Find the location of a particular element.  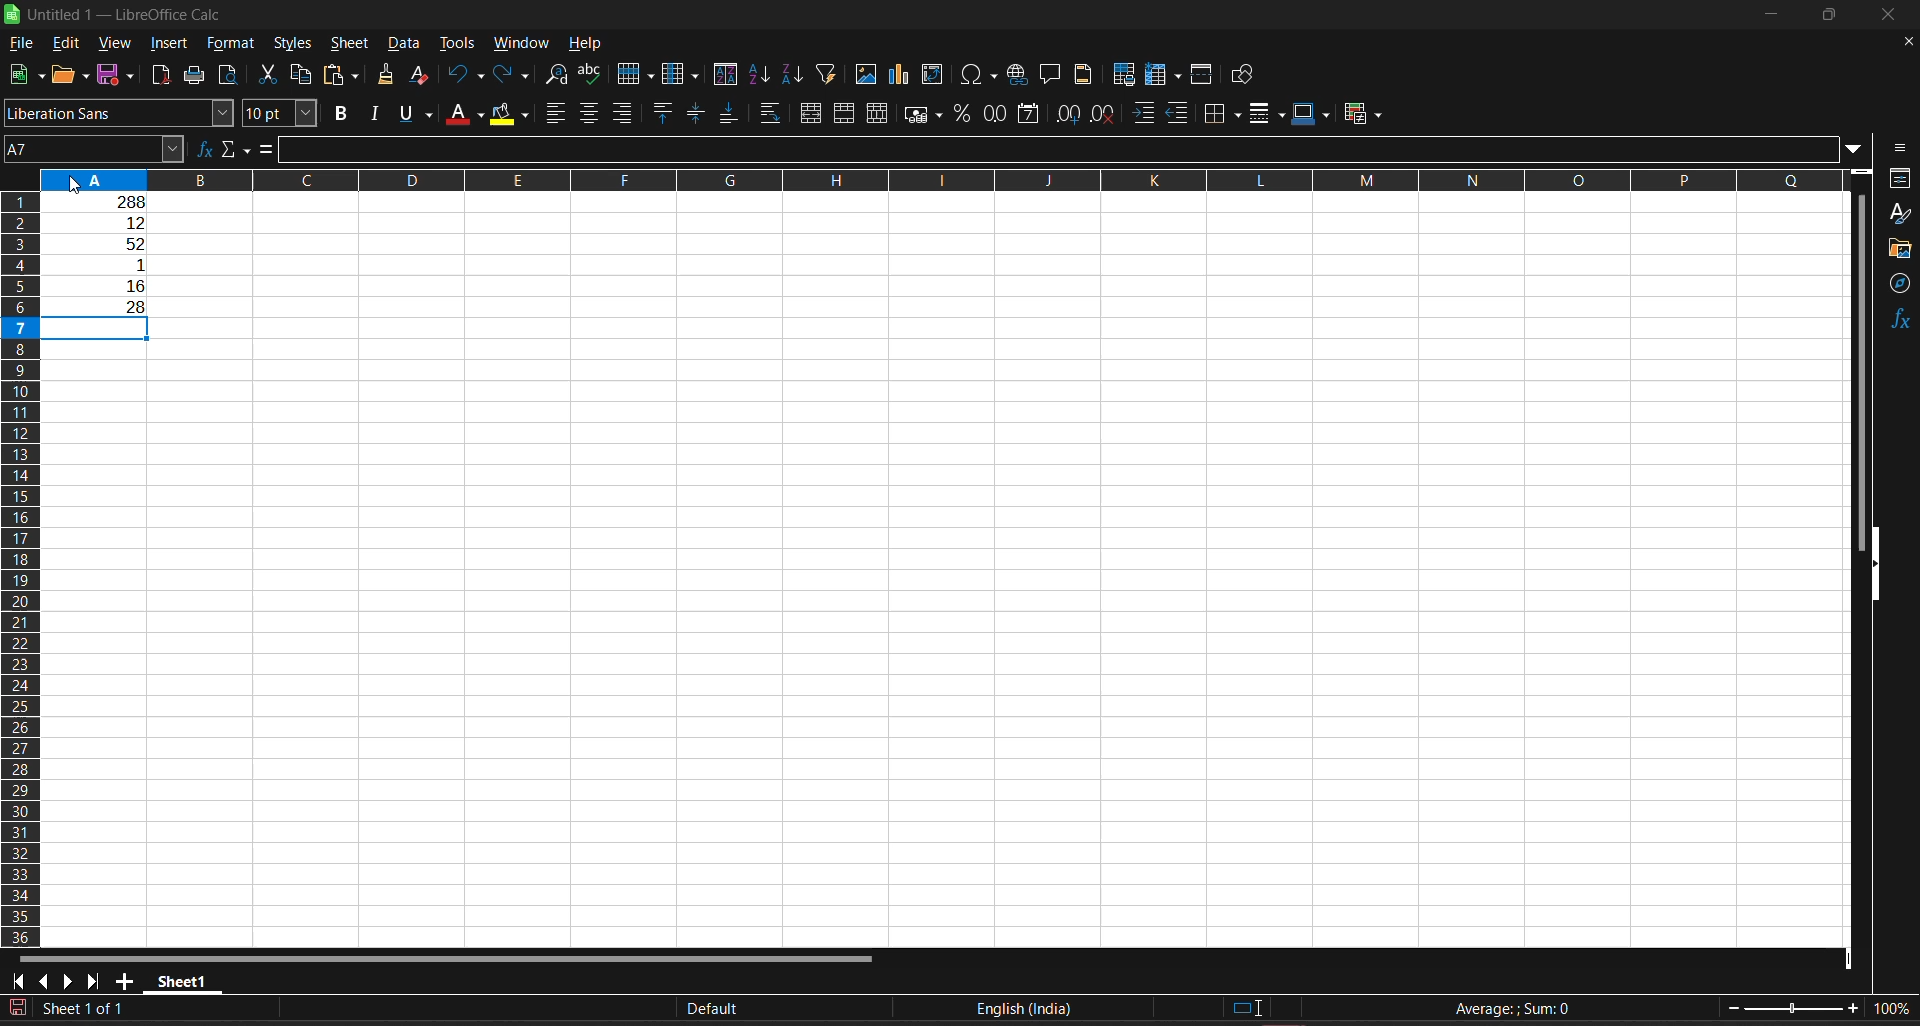

data is located at coordinates (405, 46).